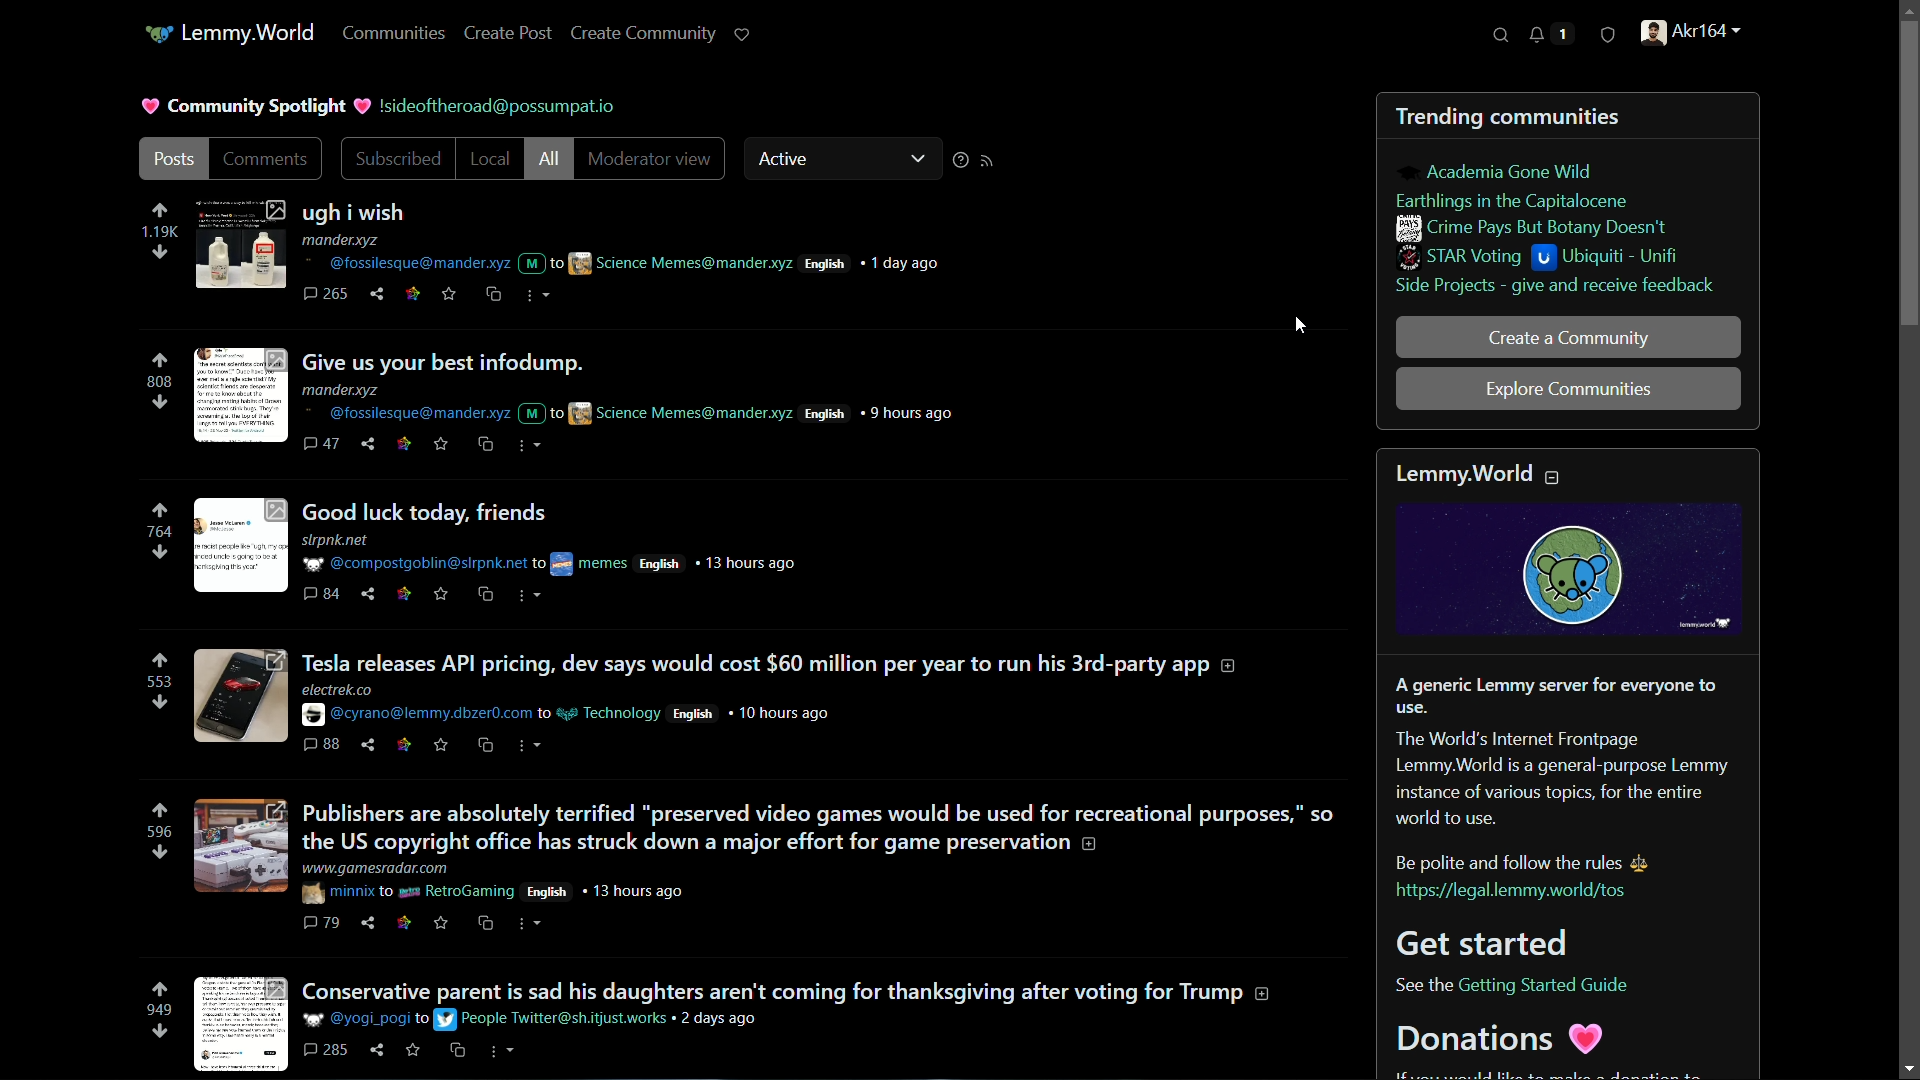 The image size is (1920, 1080). What do you see at coordinates (1532, 228) in the screenshot?
I see `crime pays but botany doesn't` at bounding box center [1532, 228].